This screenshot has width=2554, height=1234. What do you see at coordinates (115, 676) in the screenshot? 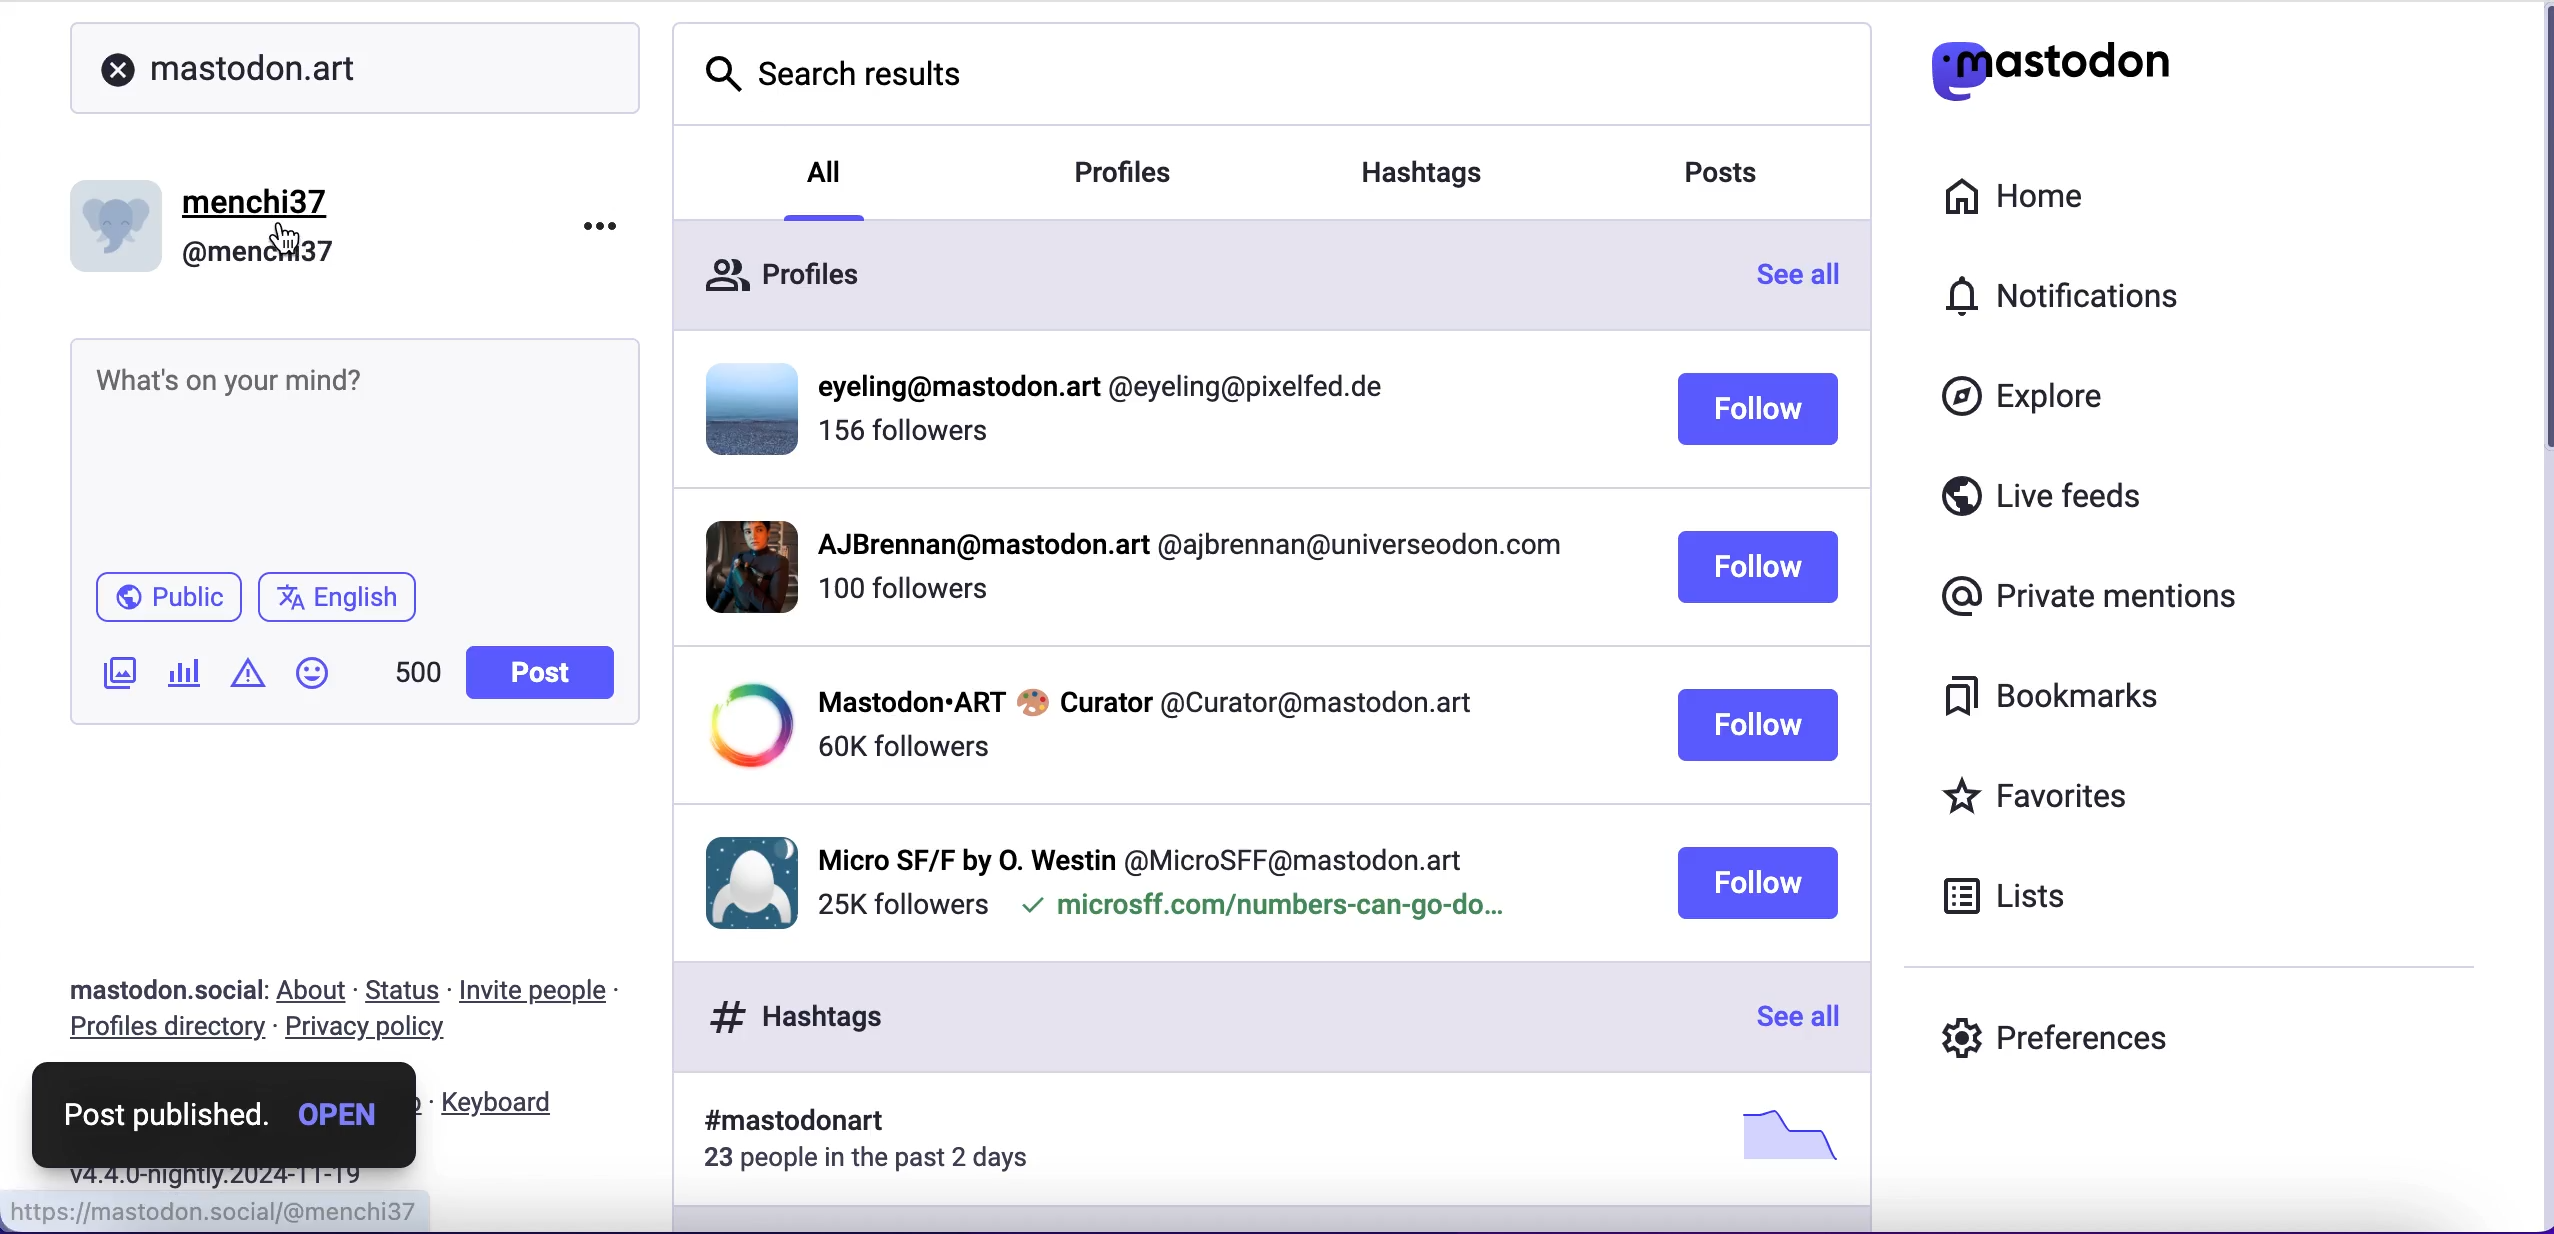
I see `add image` at bounding box center [115, 676].